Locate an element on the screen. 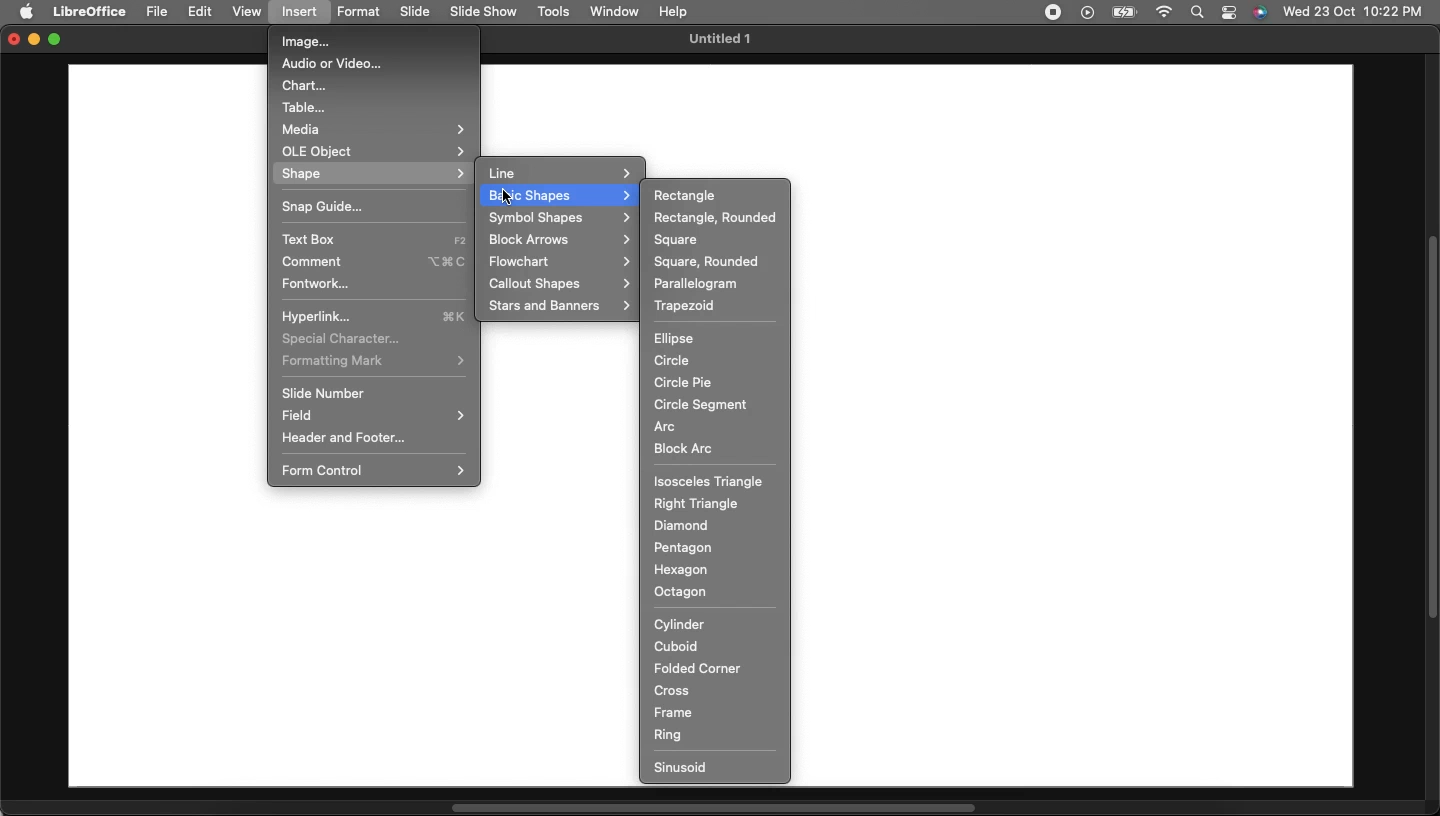 The width and height of the screenshot is (1440, 816). Square is located at coordinates (678, 241).